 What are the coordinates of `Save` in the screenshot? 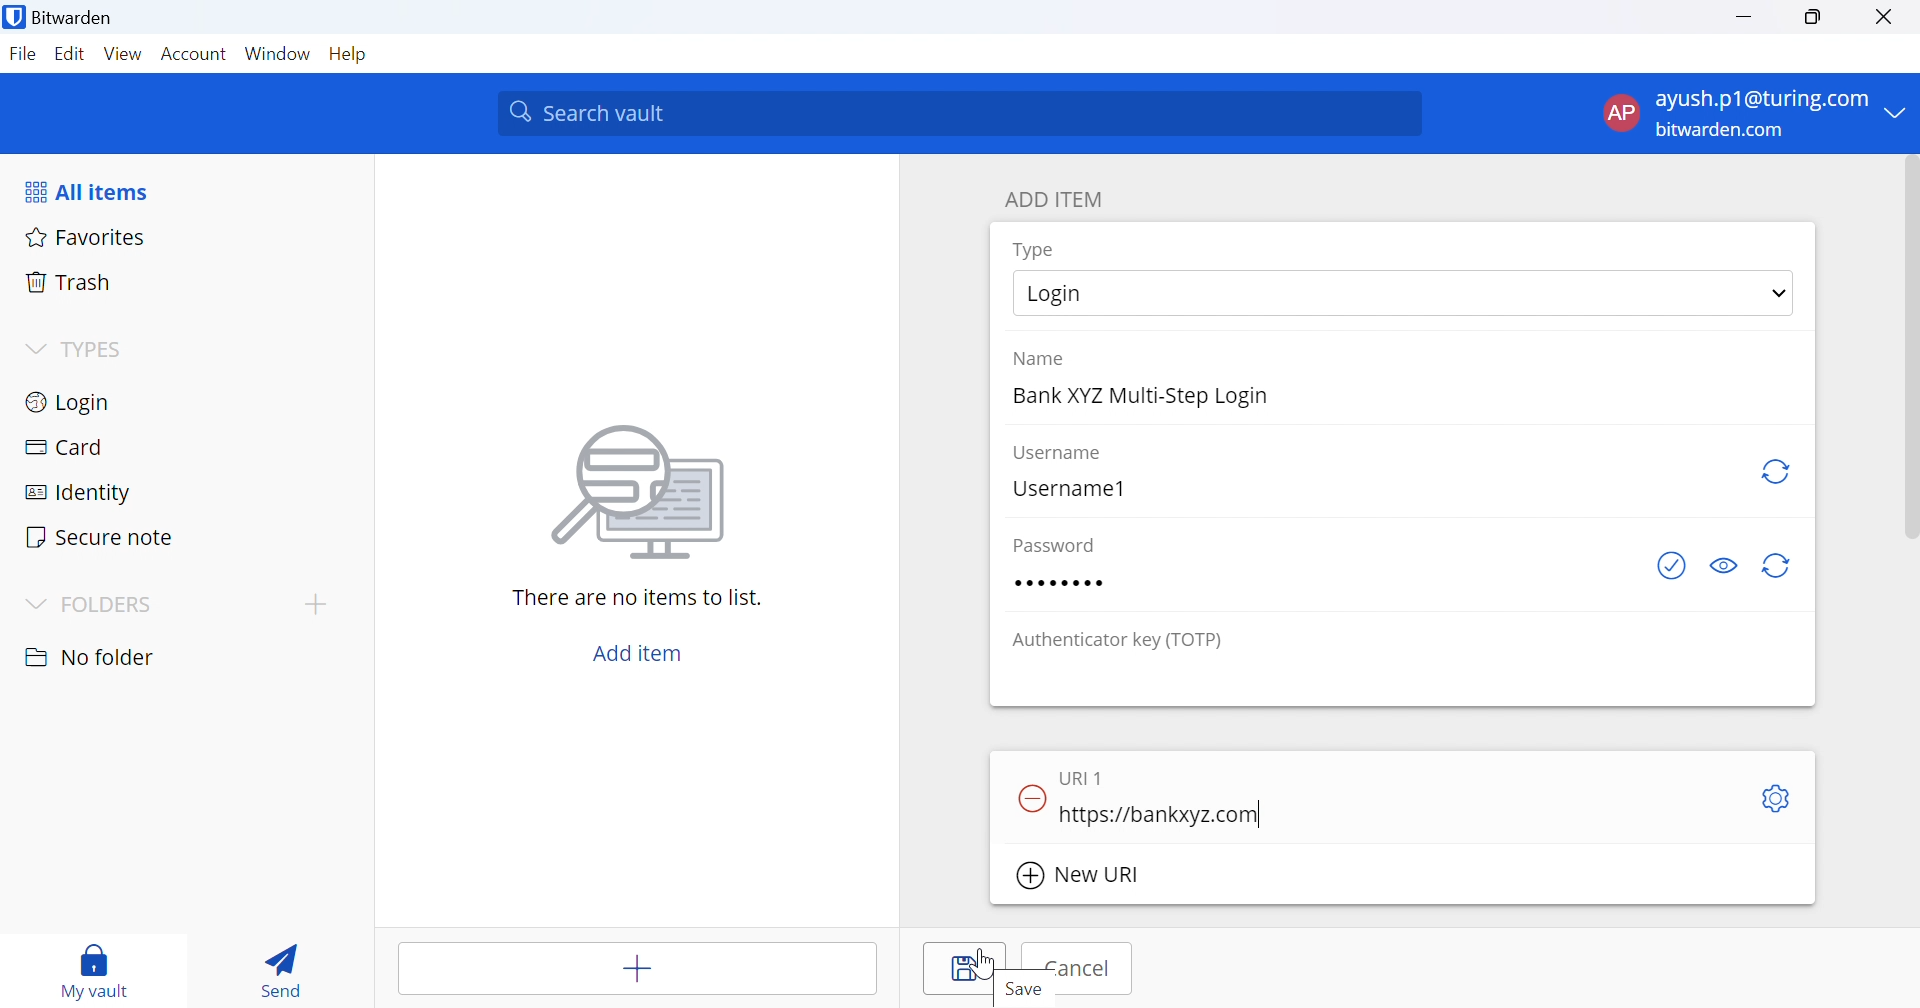 It's located at (959, 968).